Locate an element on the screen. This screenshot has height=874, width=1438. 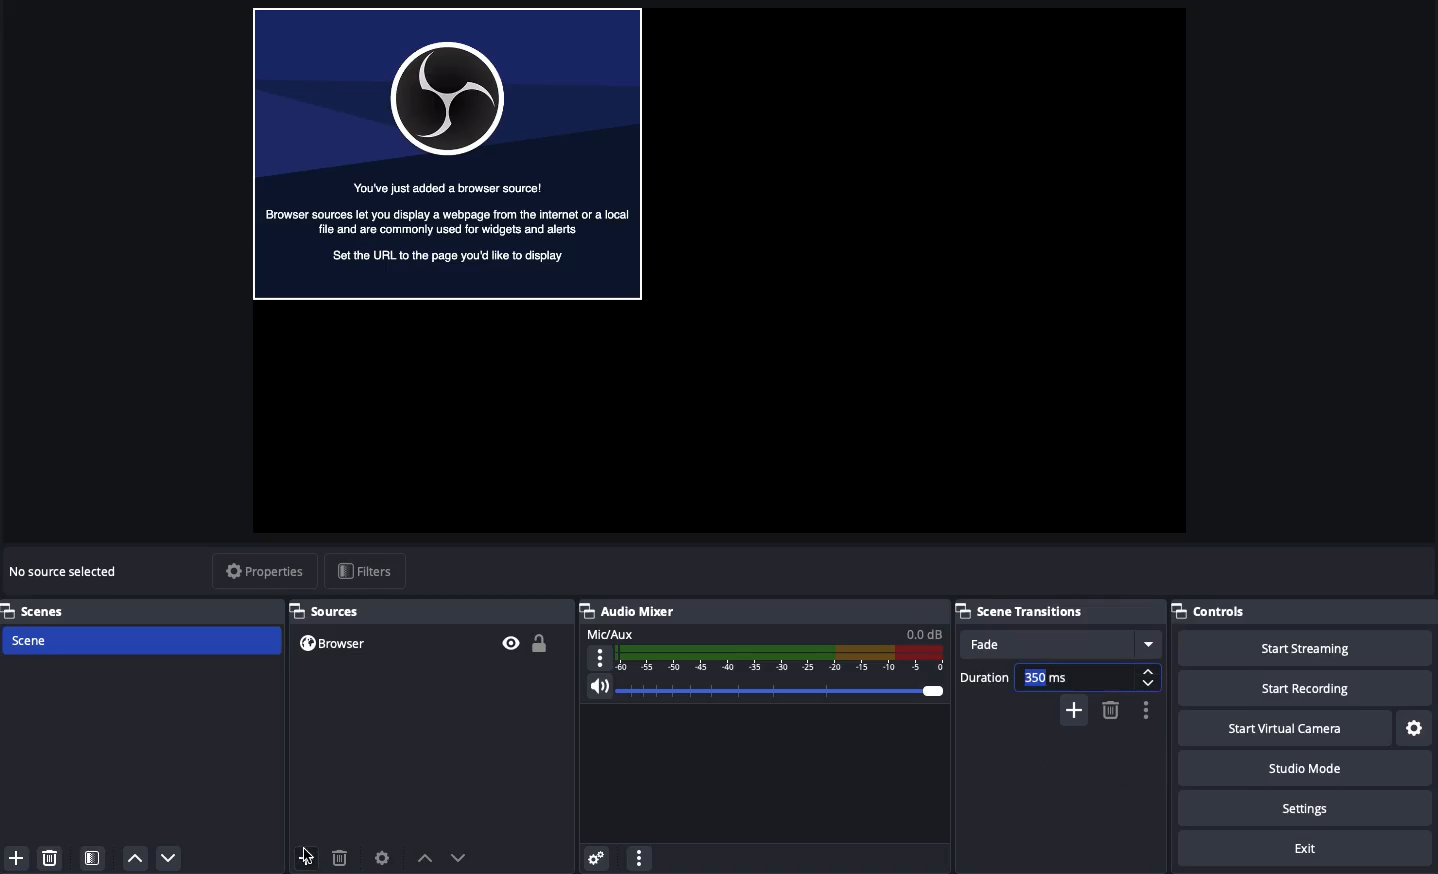
Duration is located at coordinates (1058, 678).